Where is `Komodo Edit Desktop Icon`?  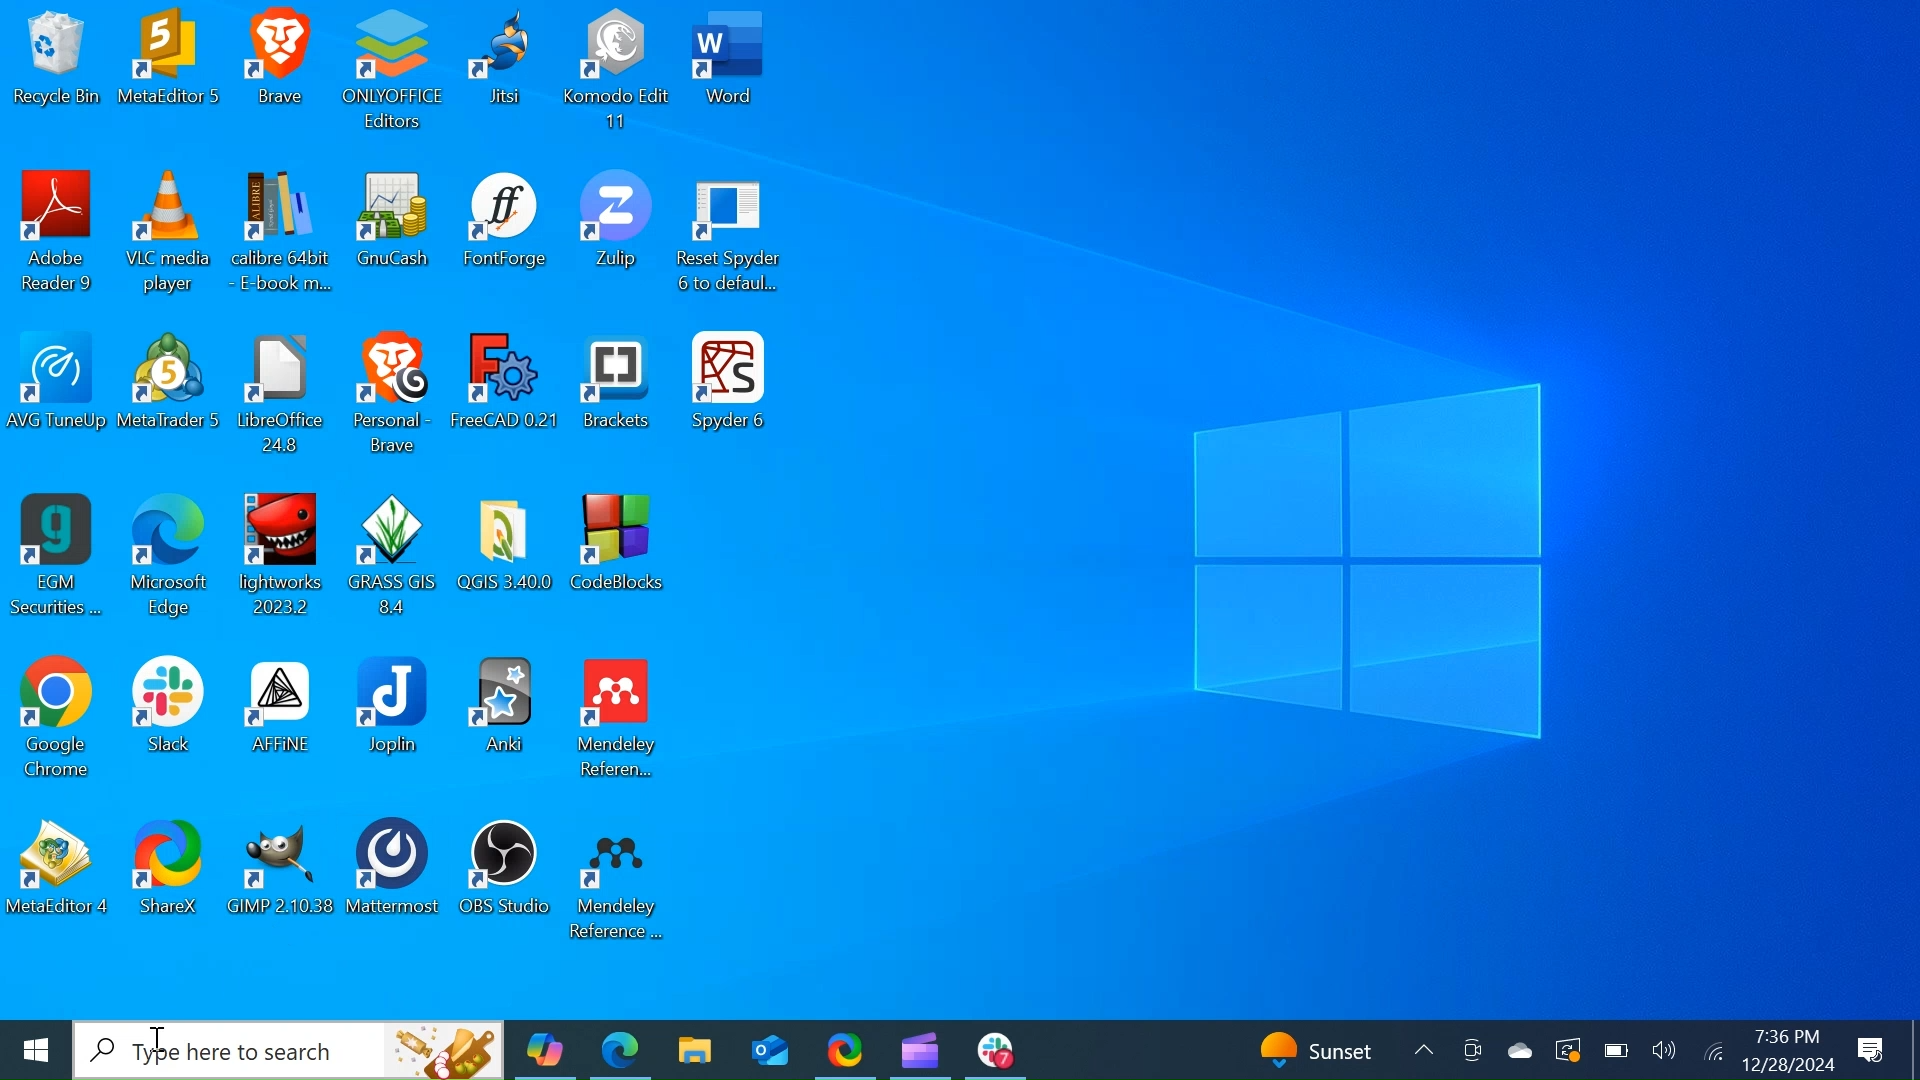
Komodo Edit Desktop Icon is located at coordinates (617, 72).